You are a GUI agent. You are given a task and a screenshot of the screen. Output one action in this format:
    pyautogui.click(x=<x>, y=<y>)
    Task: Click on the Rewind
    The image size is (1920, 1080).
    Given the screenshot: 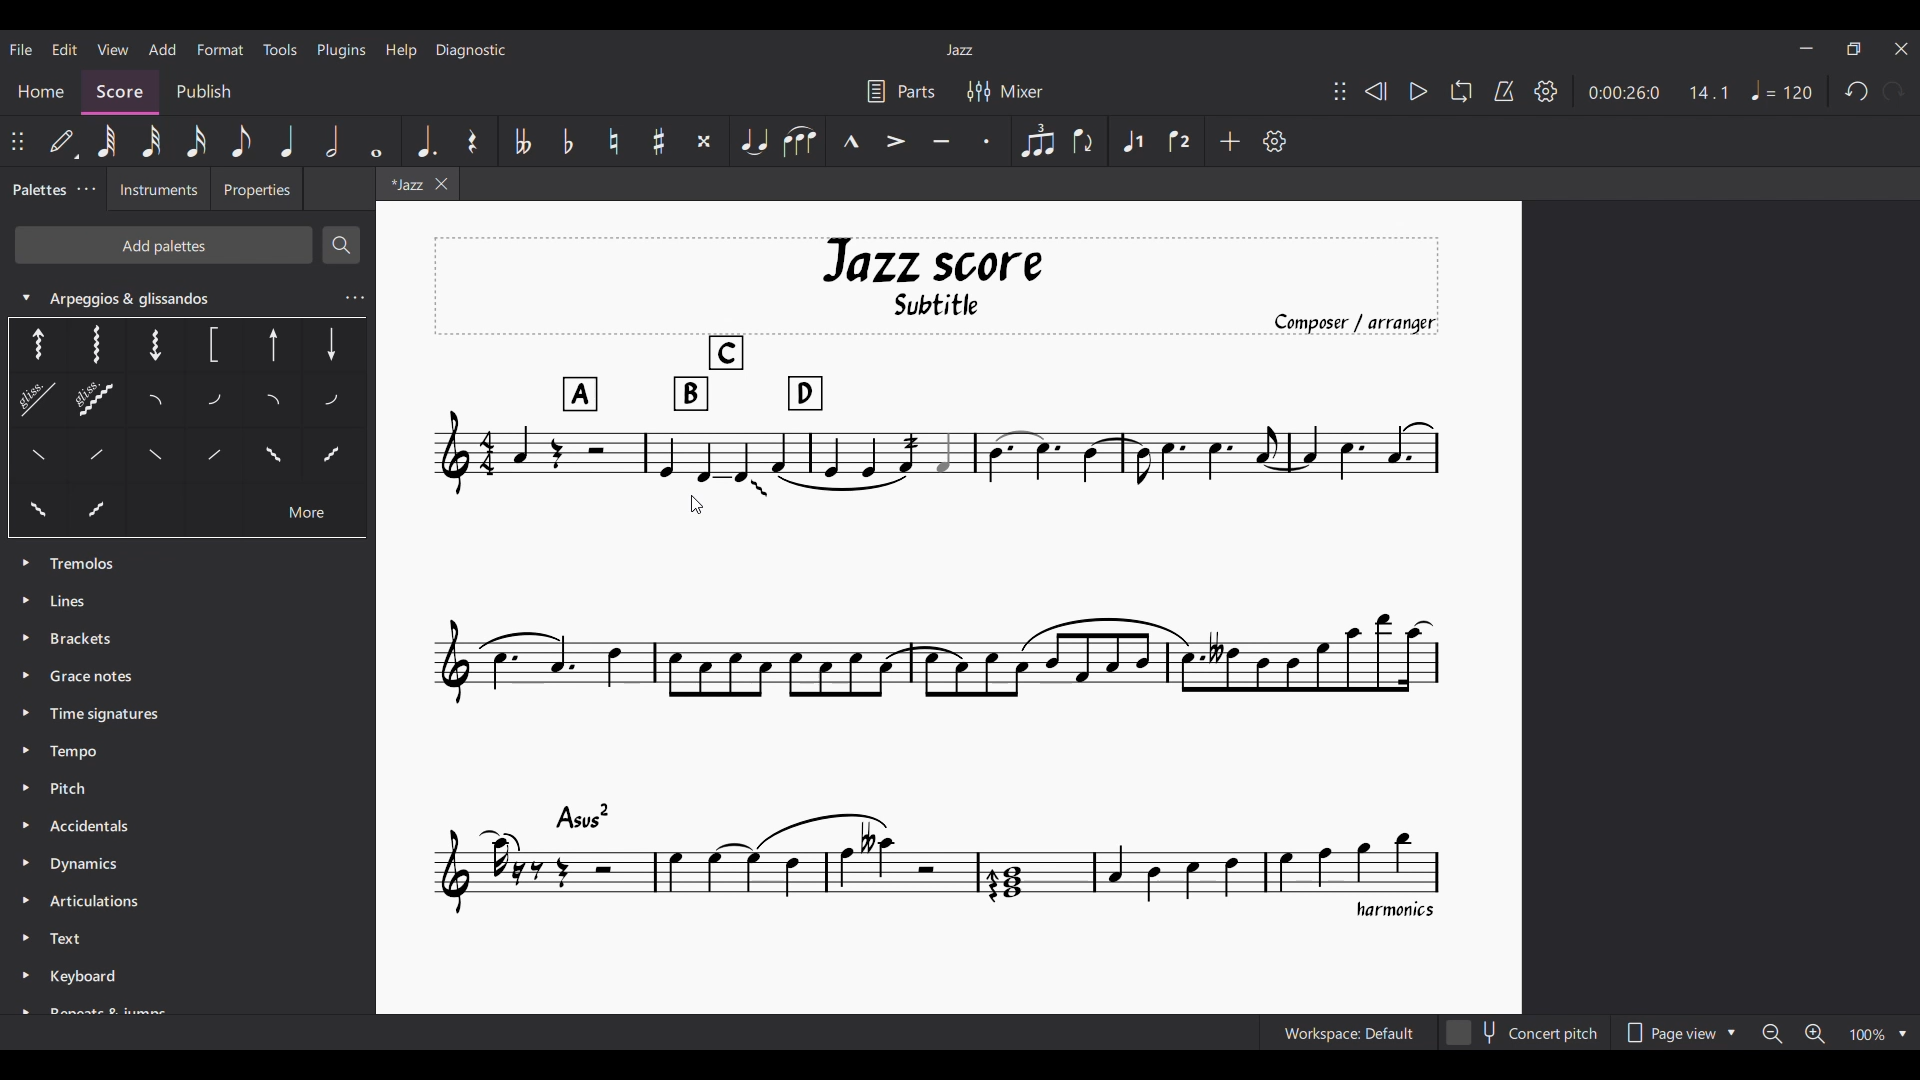 What is the action you would take?
    pyautogui.click(x=1376, y=91)
    